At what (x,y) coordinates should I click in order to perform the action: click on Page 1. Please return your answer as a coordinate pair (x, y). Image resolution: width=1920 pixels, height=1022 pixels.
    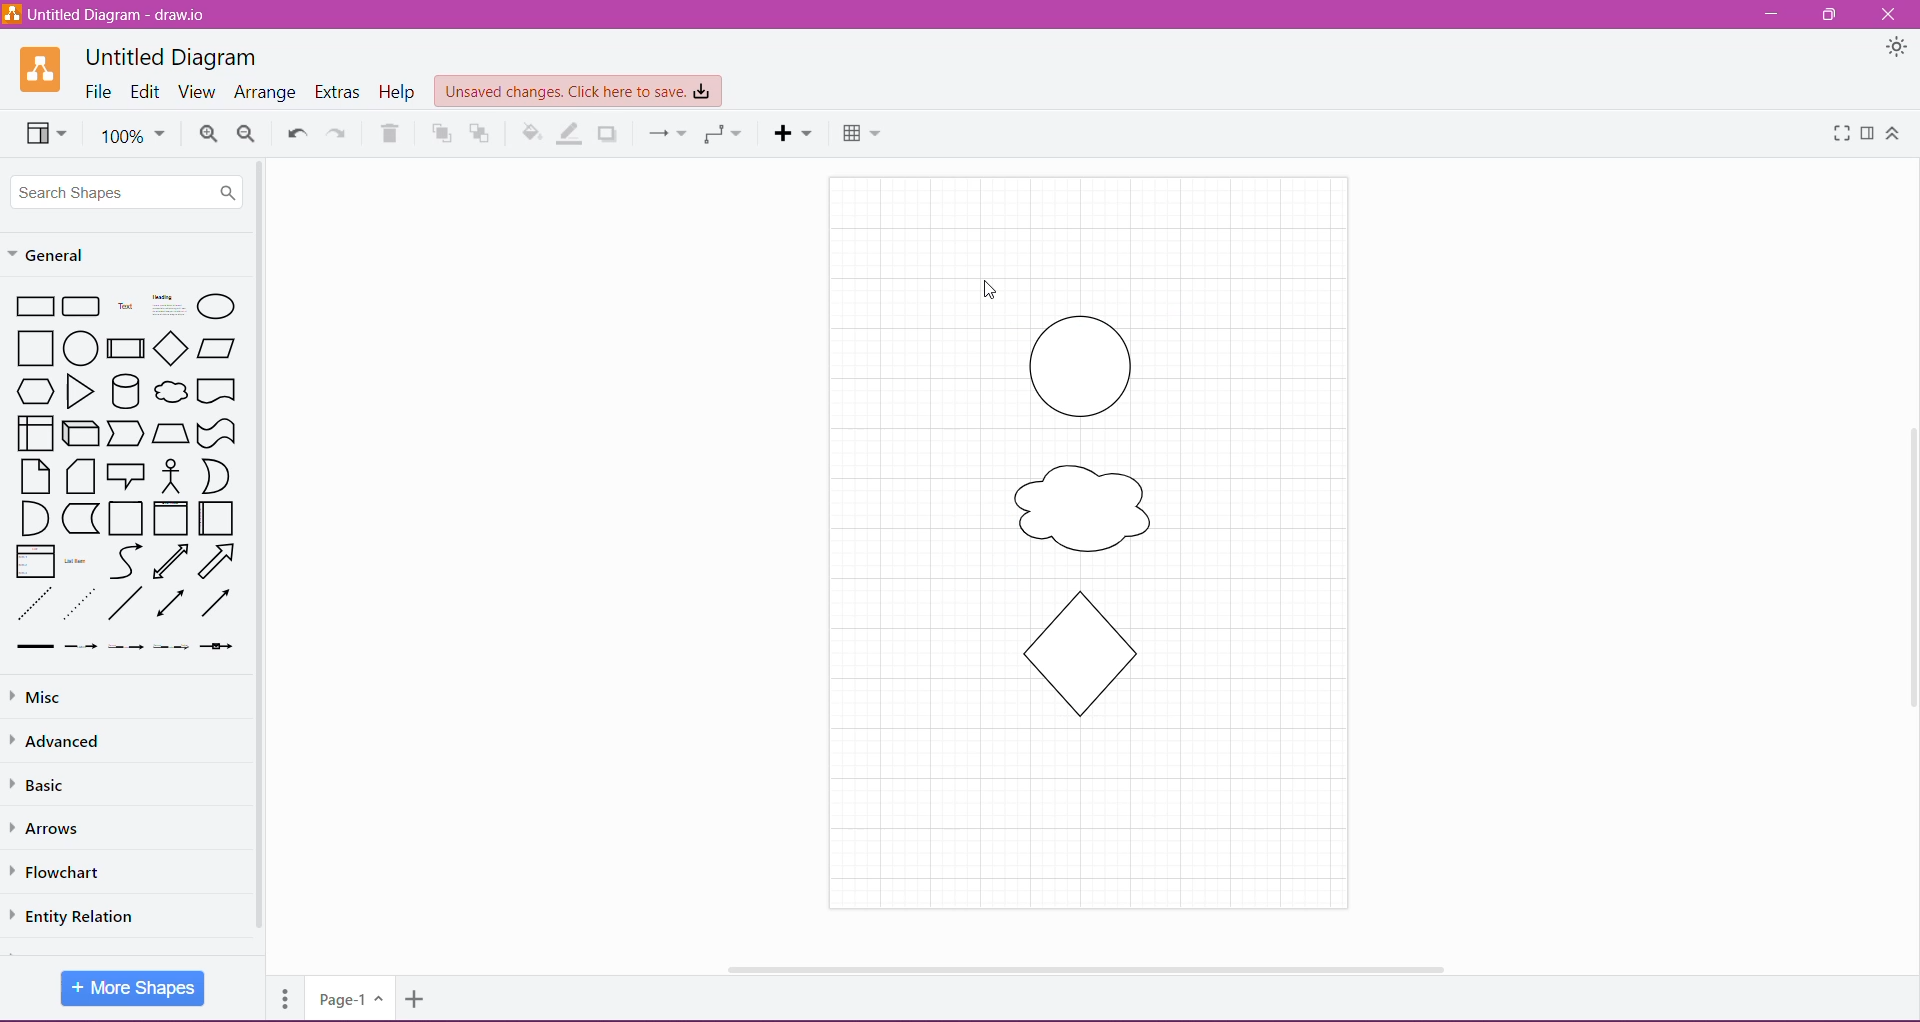
    Looking at the image, I should click on (348, 997).